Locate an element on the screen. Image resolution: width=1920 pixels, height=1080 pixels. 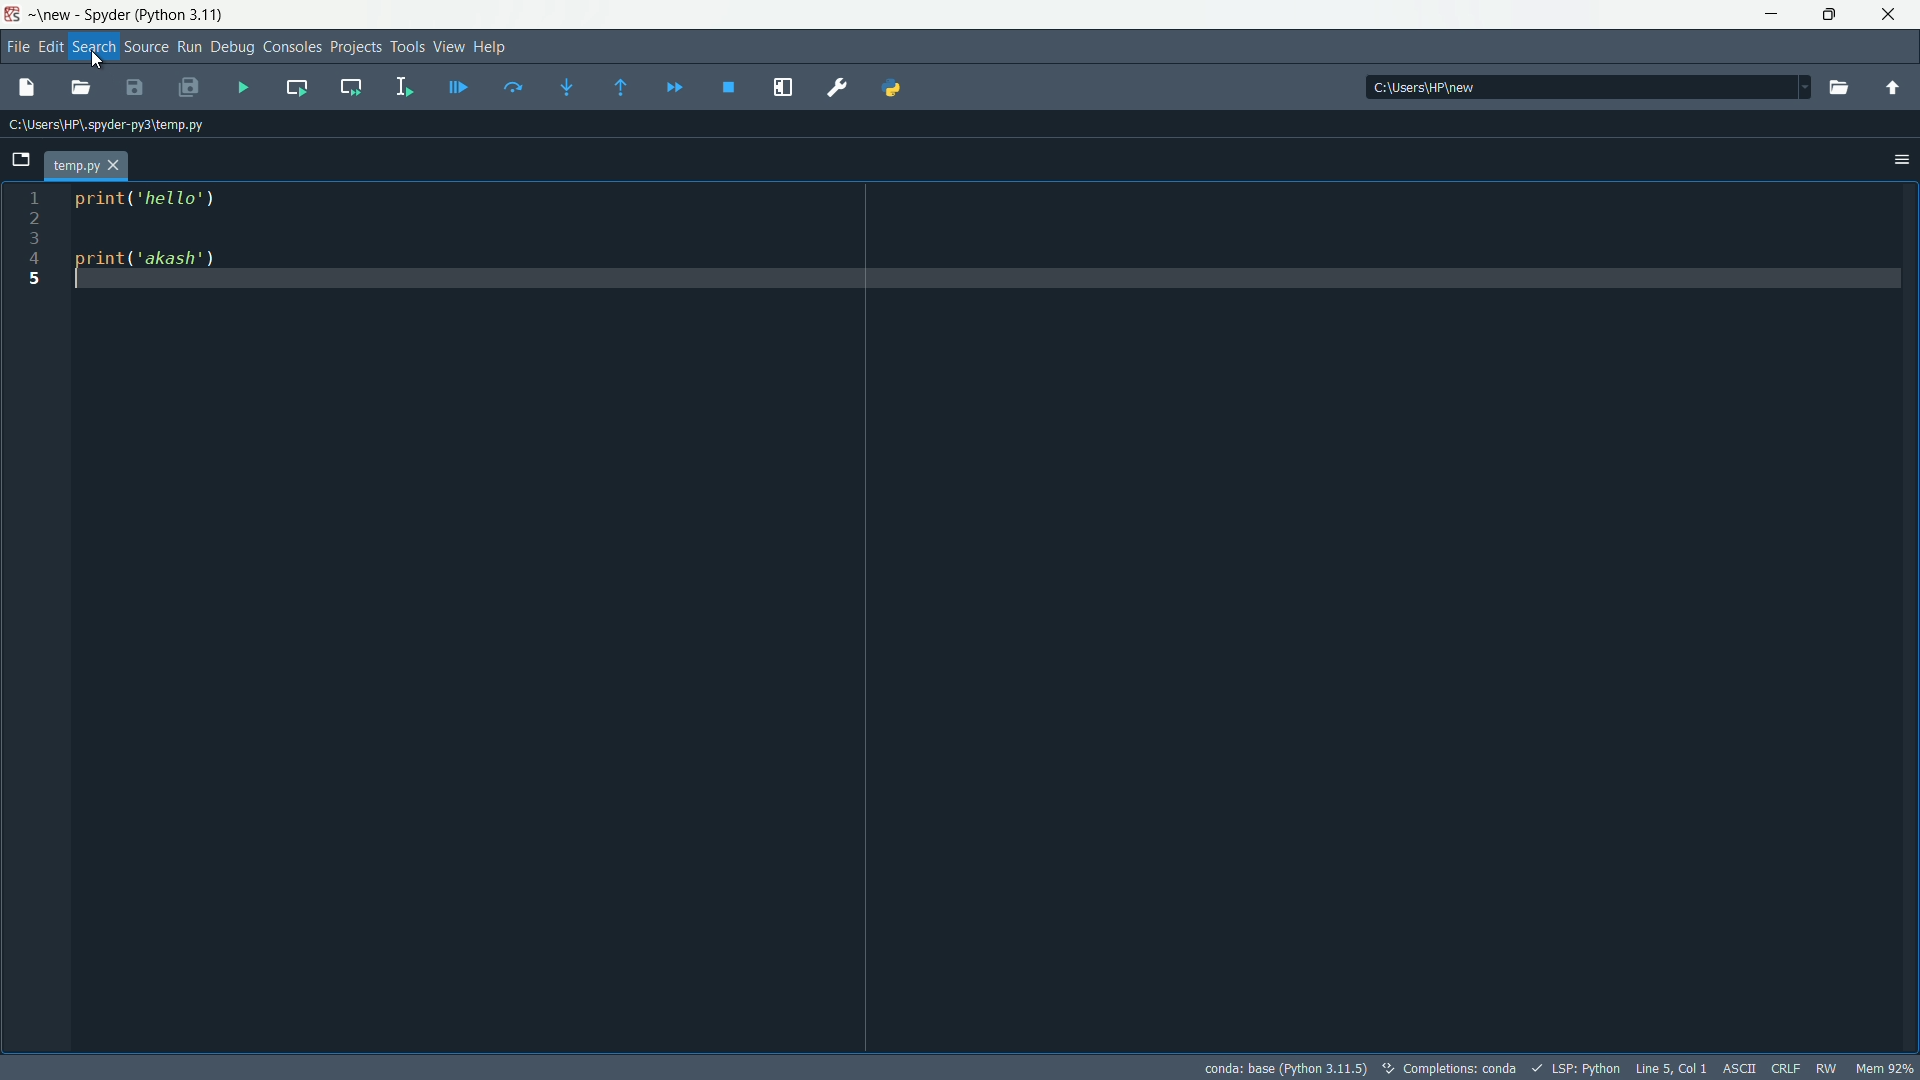
run selection is located at coordinates (399, 86).